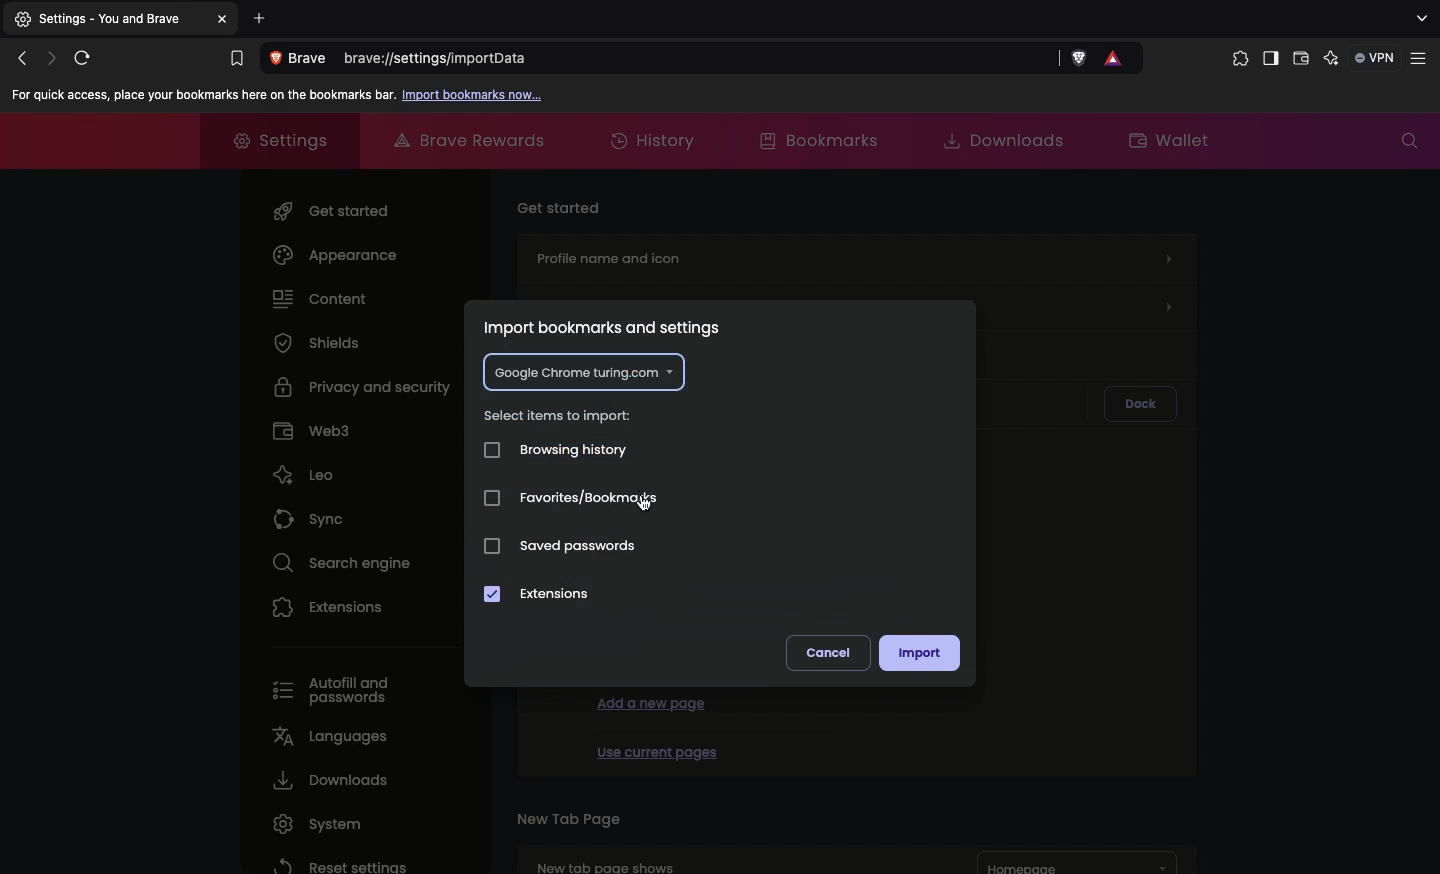 This screenshot has width=1440, height=874. Describe the element at coordinates (317, 342) in the screenshot. I see `Shields` at that location.